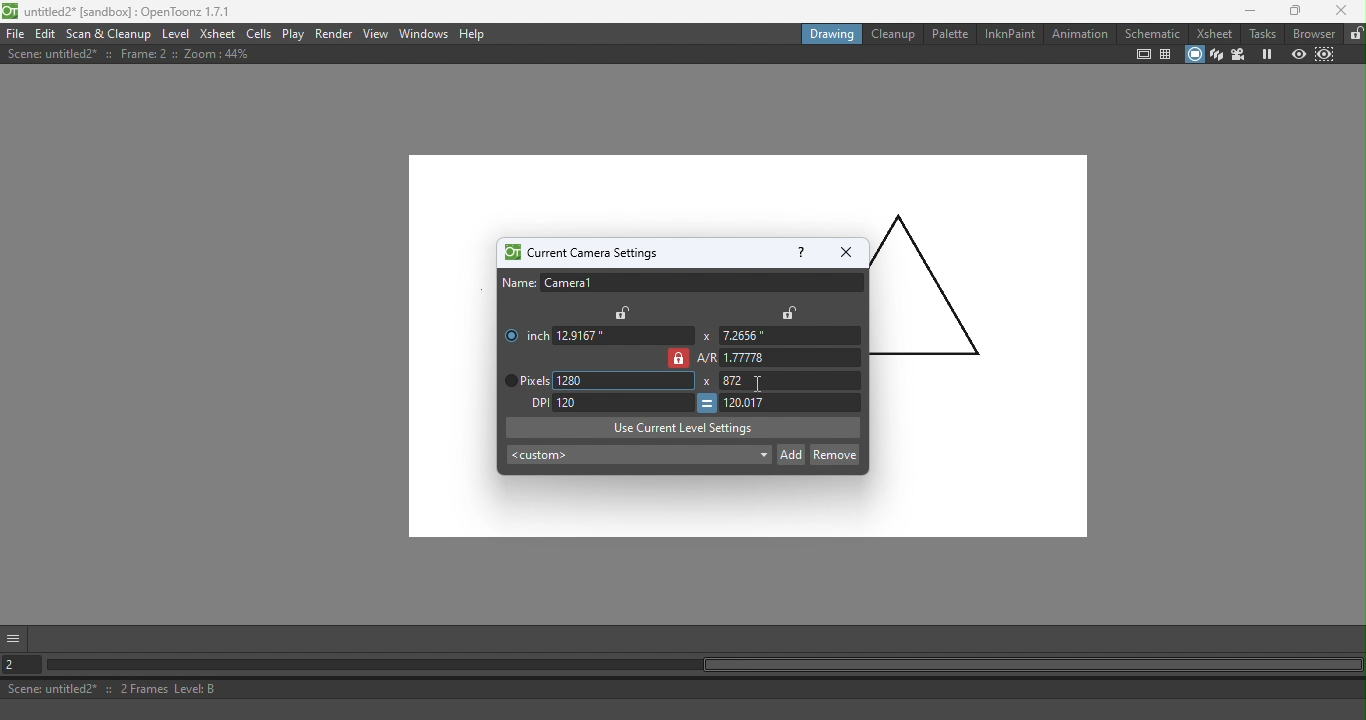  Describe the element at coordinates (677, 358) in the screenshot. I see `Lock/Unlock aspect ratio` at that location.